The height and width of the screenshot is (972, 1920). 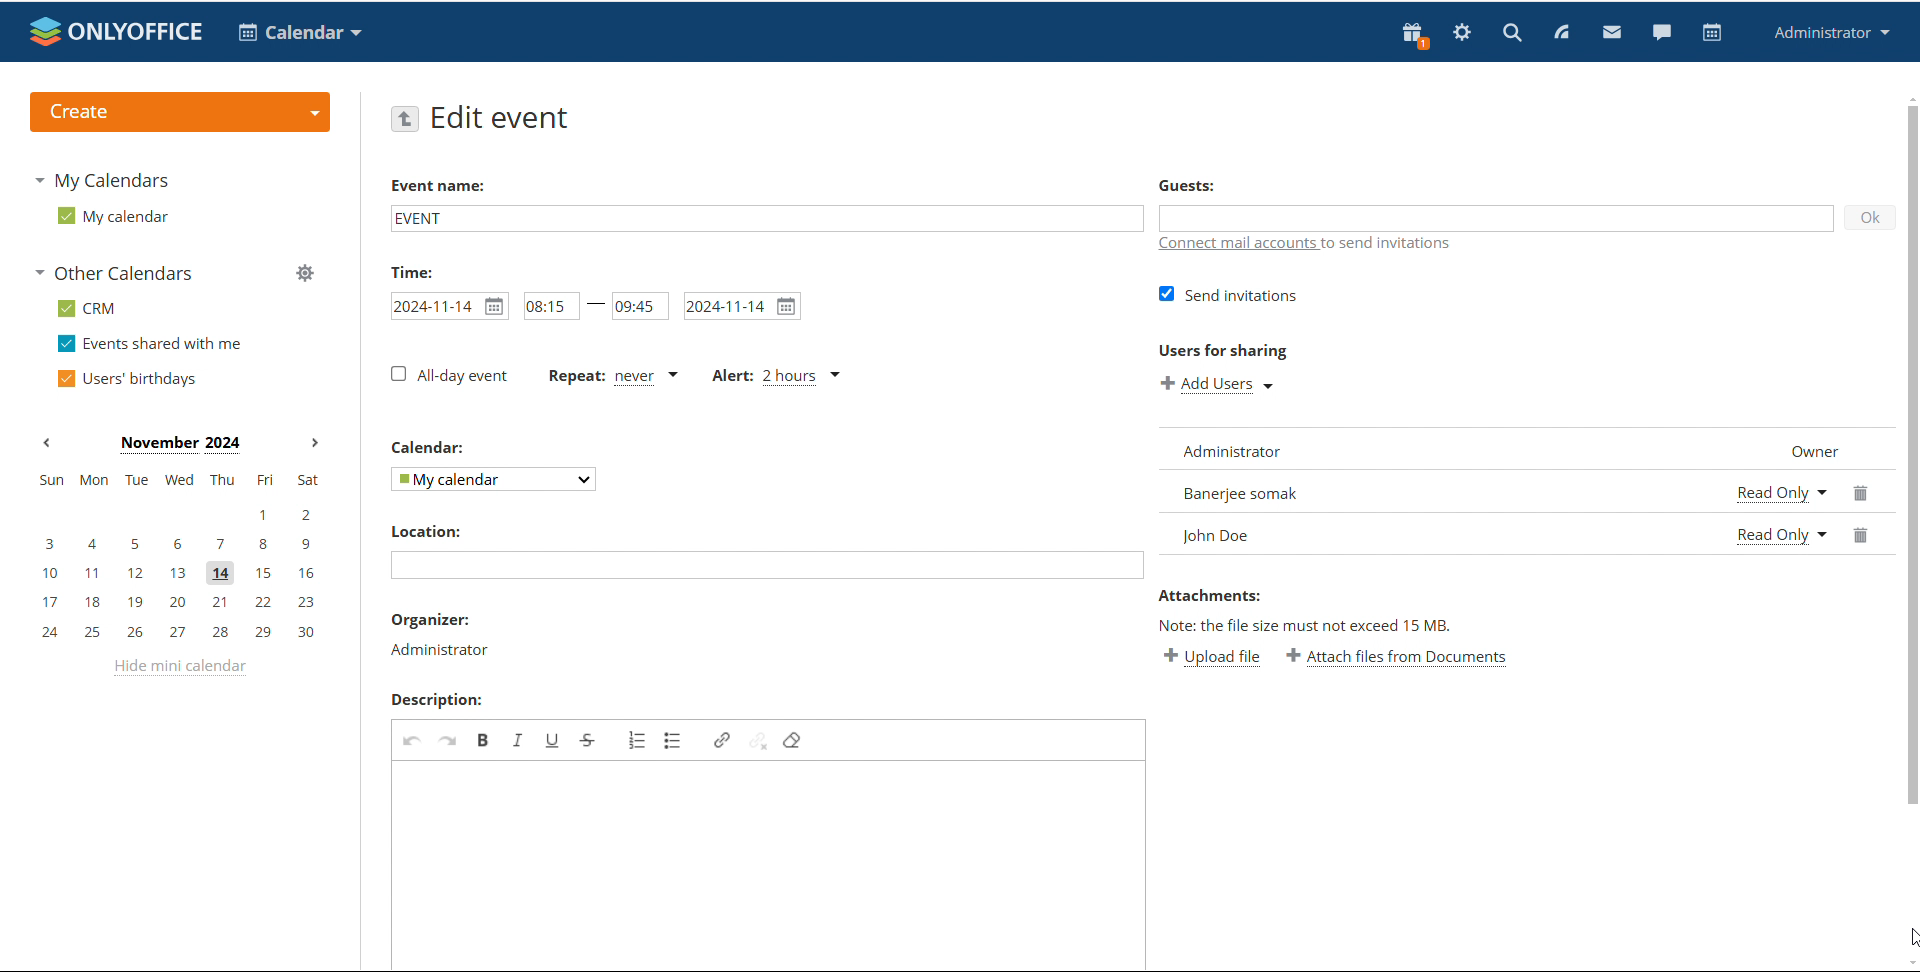 What do you see at coordinates (429, 619) in the screenshot?
I see `organiser` at bounding box center [429, 619].